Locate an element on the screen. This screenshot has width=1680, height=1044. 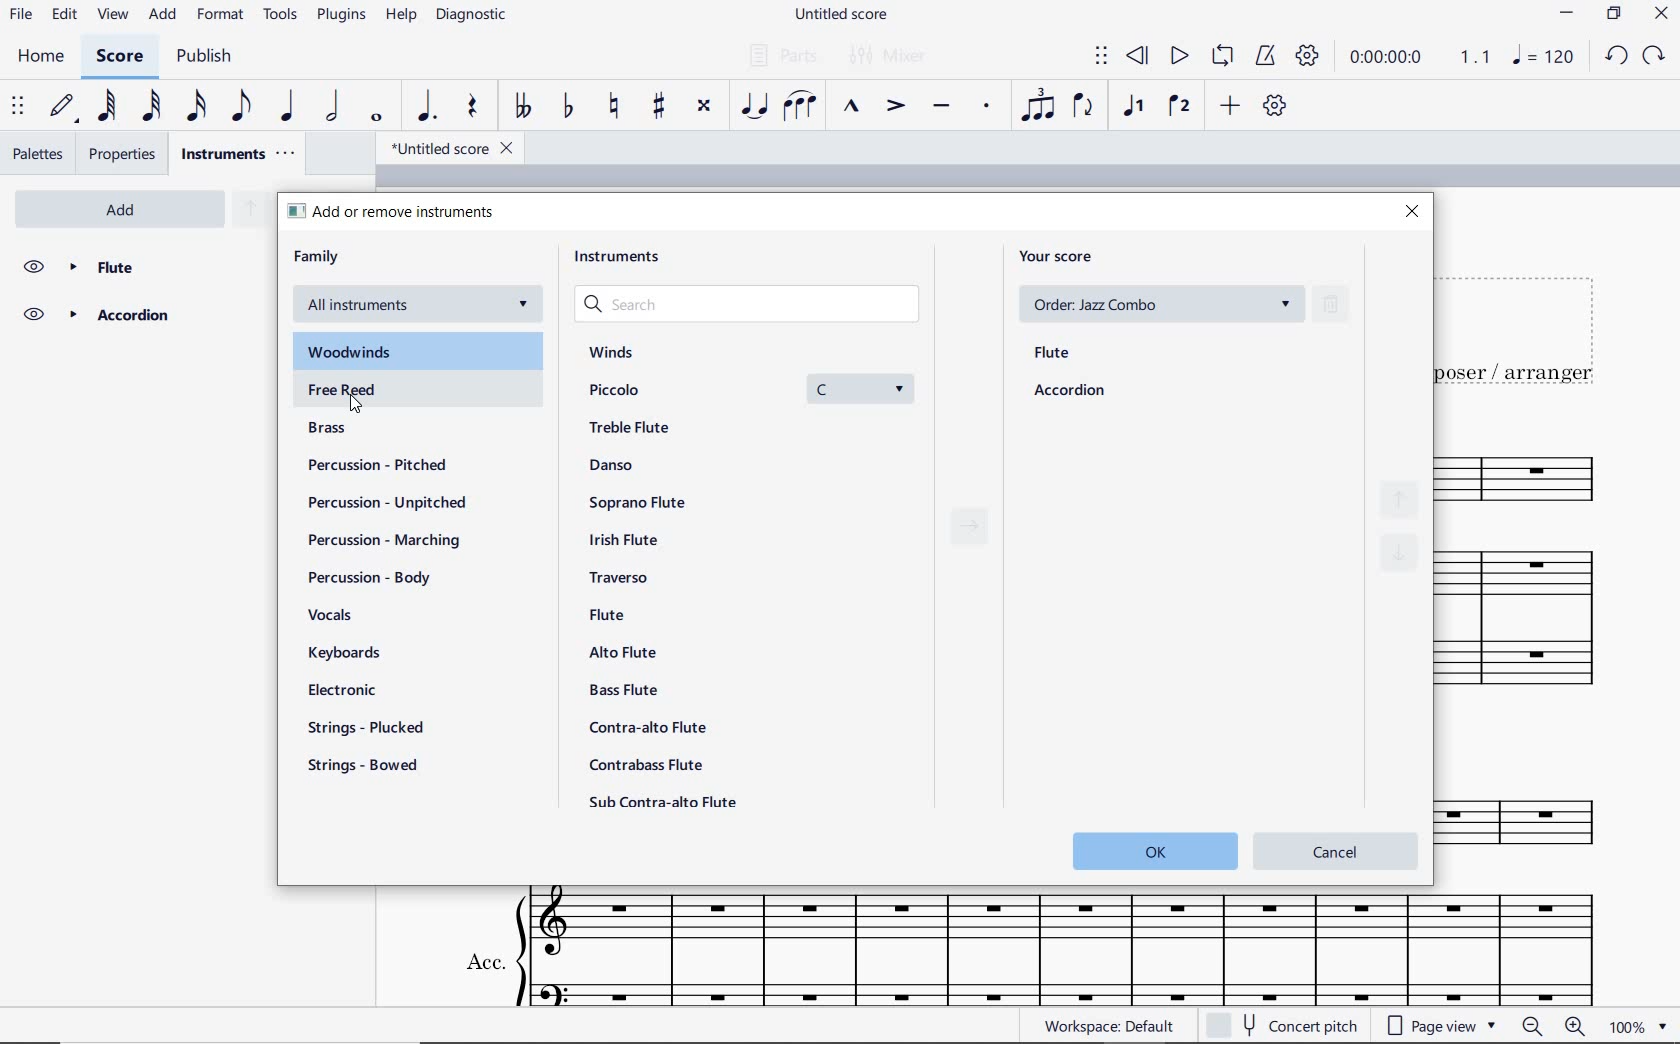
free reed is located at coordinates (348, 389).